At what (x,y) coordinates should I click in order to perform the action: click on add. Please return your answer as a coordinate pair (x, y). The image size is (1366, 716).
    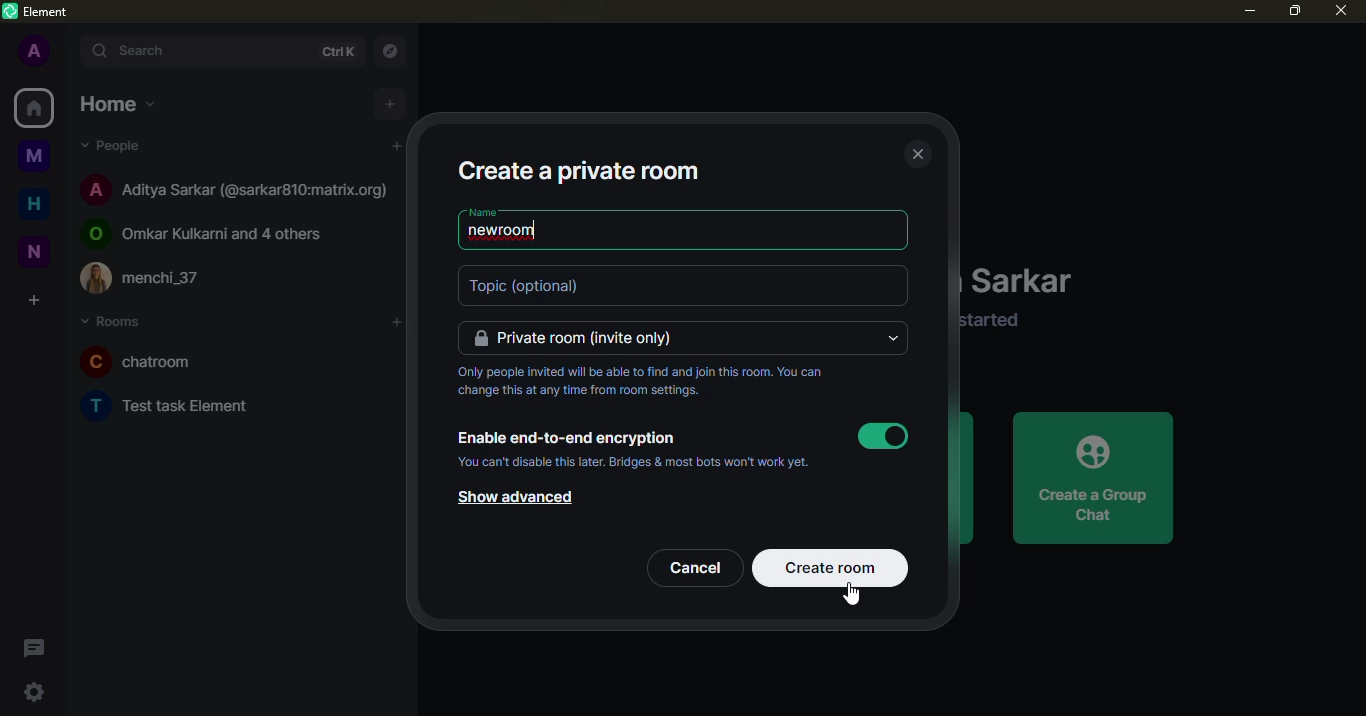
    Looking at the image, I should click on (397, 321).